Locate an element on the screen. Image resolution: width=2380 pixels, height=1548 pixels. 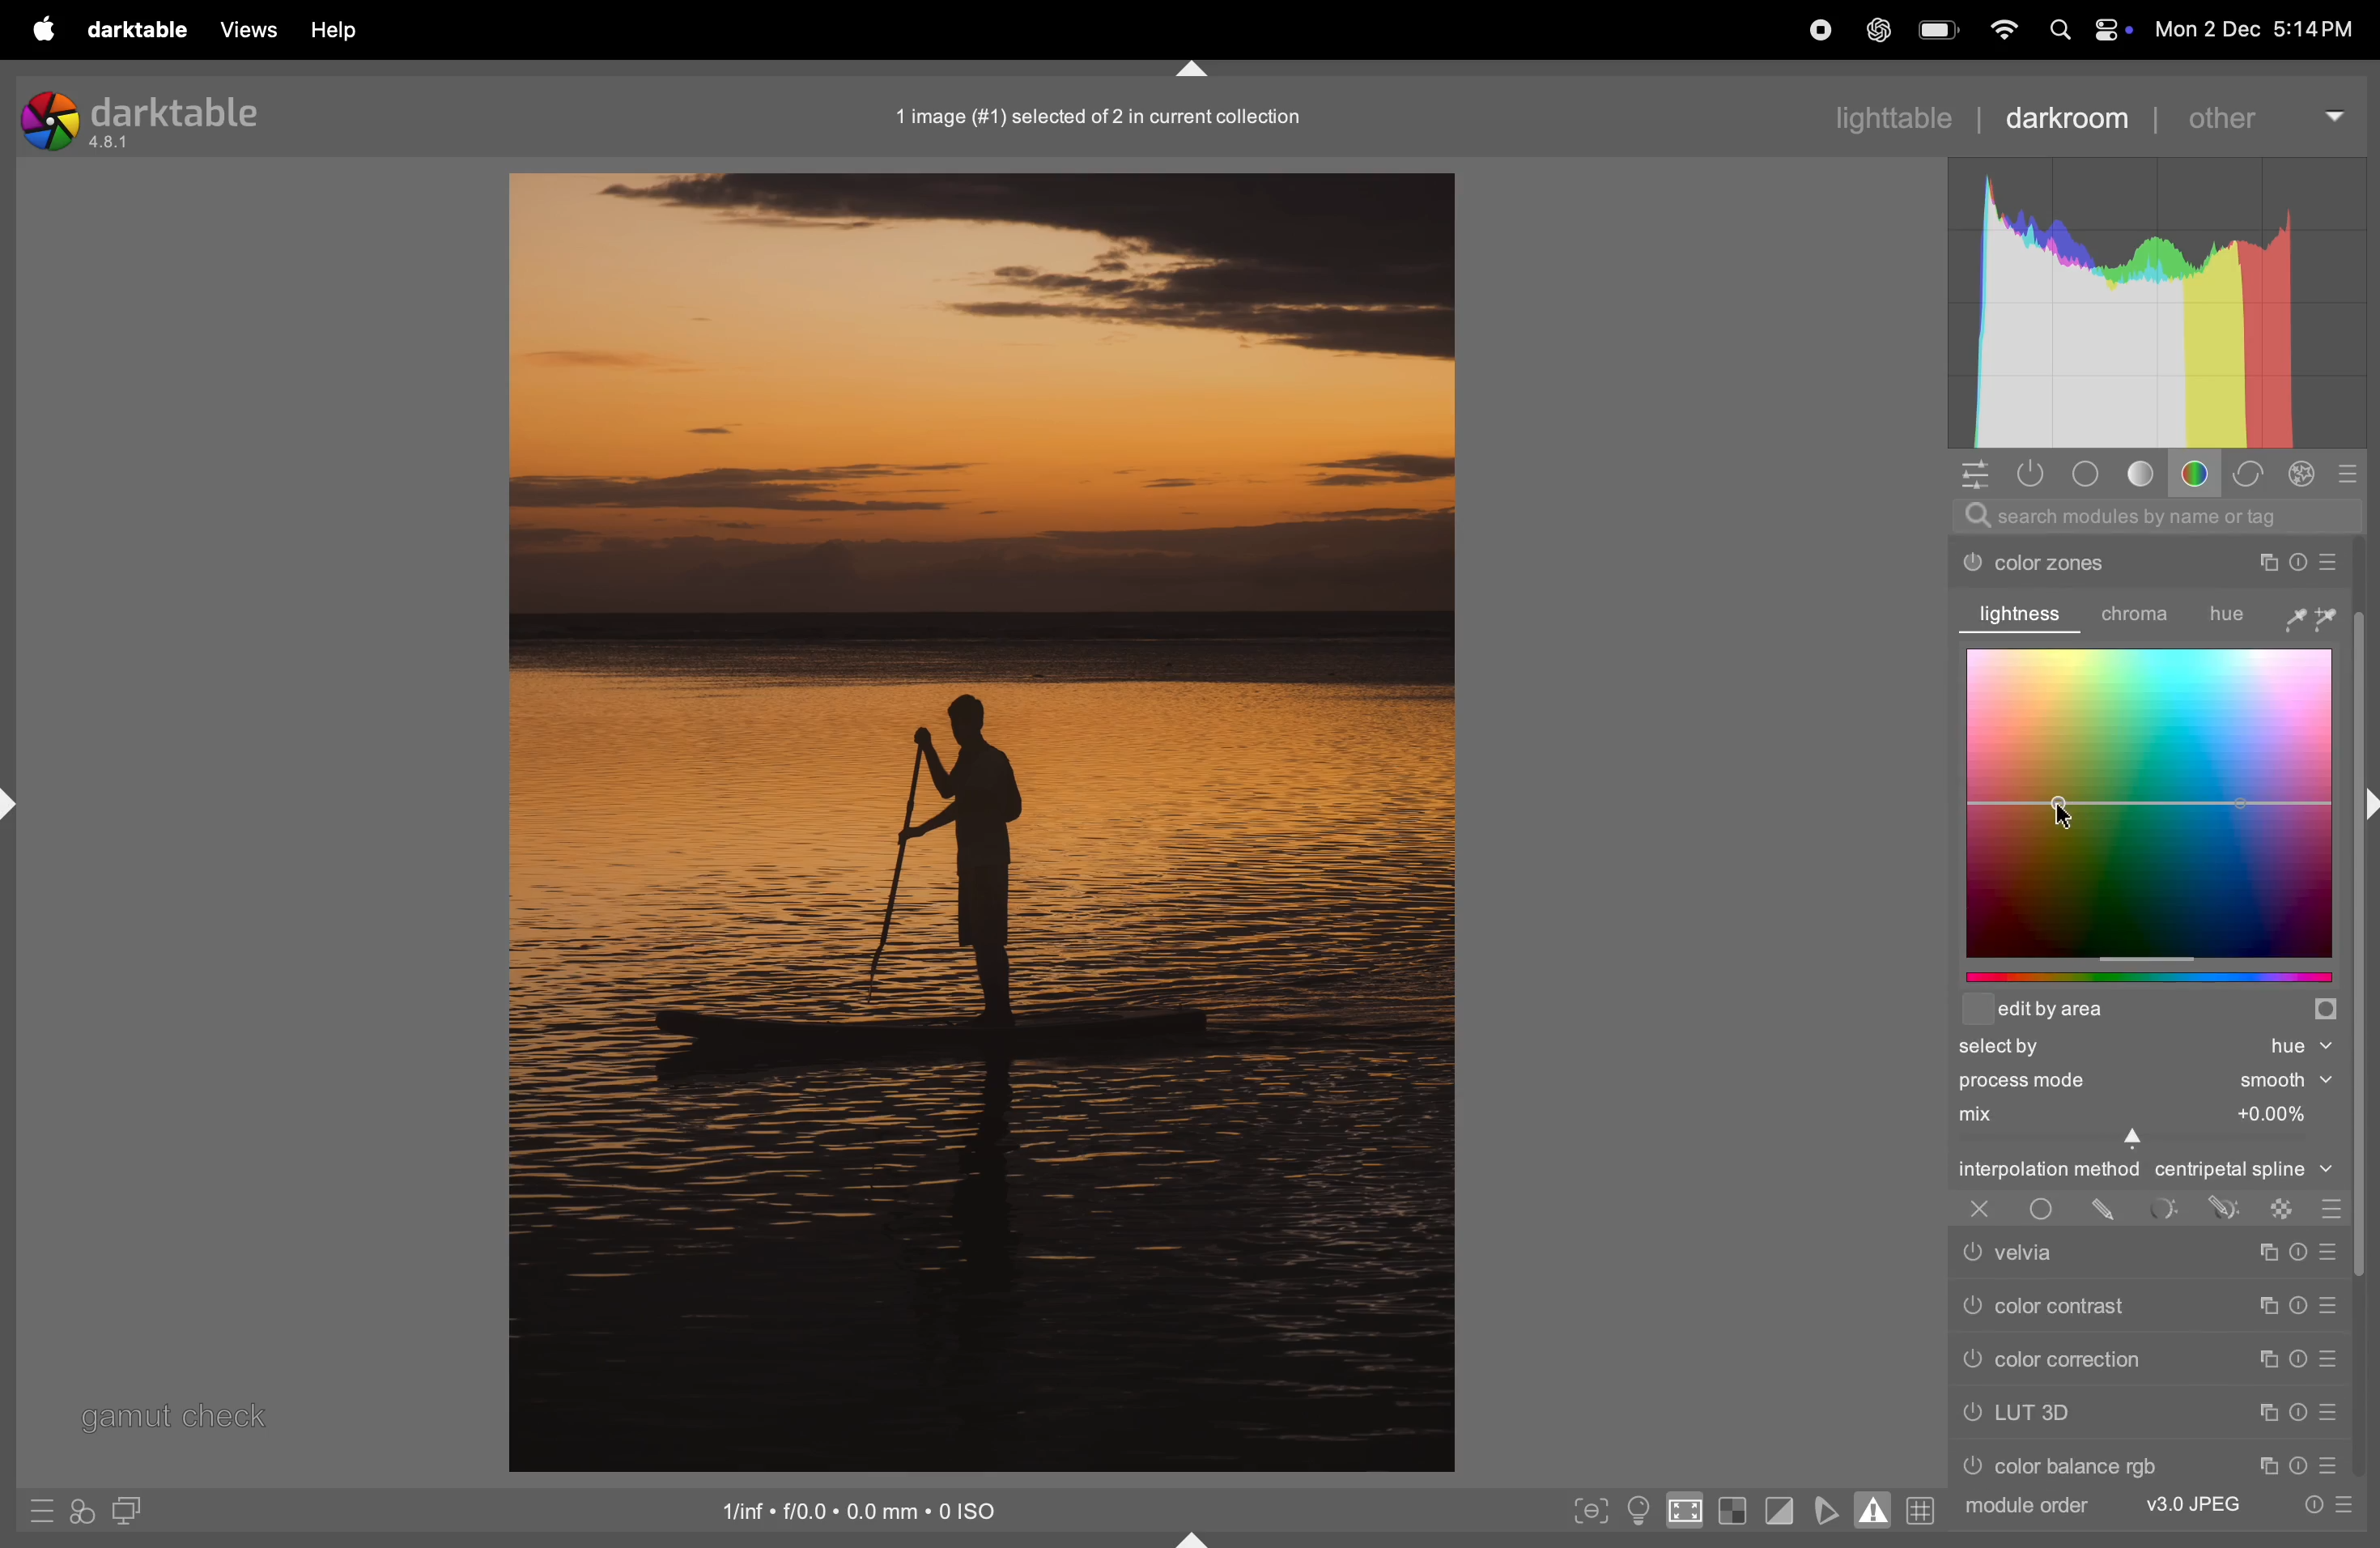
color contrast is located at coordinates (2085, 1304).